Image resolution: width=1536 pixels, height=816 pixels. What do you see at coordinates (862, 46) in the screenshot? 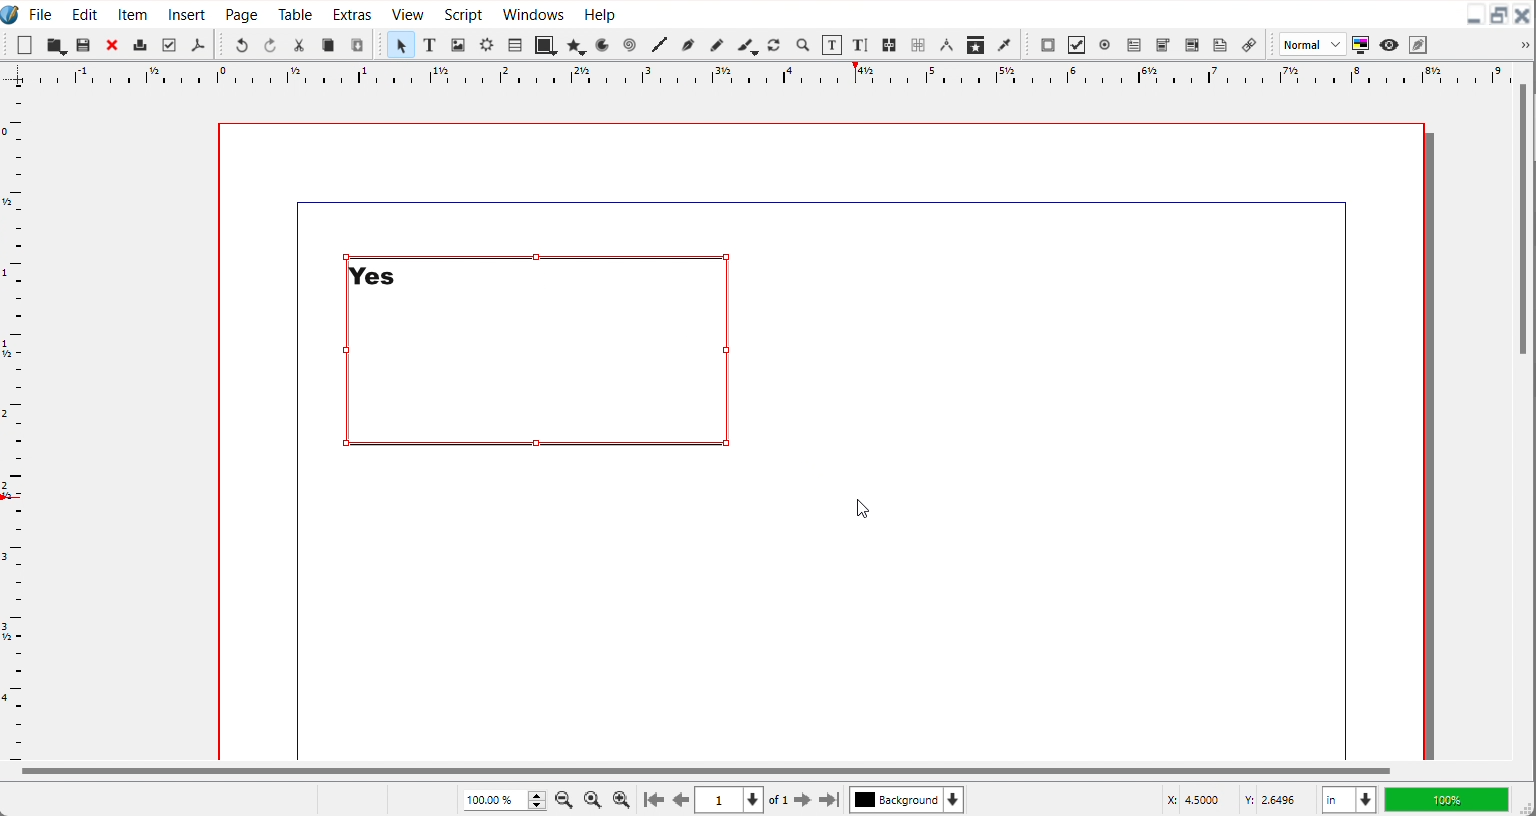
I see `Edit Text` at bounding box center [862, 46].